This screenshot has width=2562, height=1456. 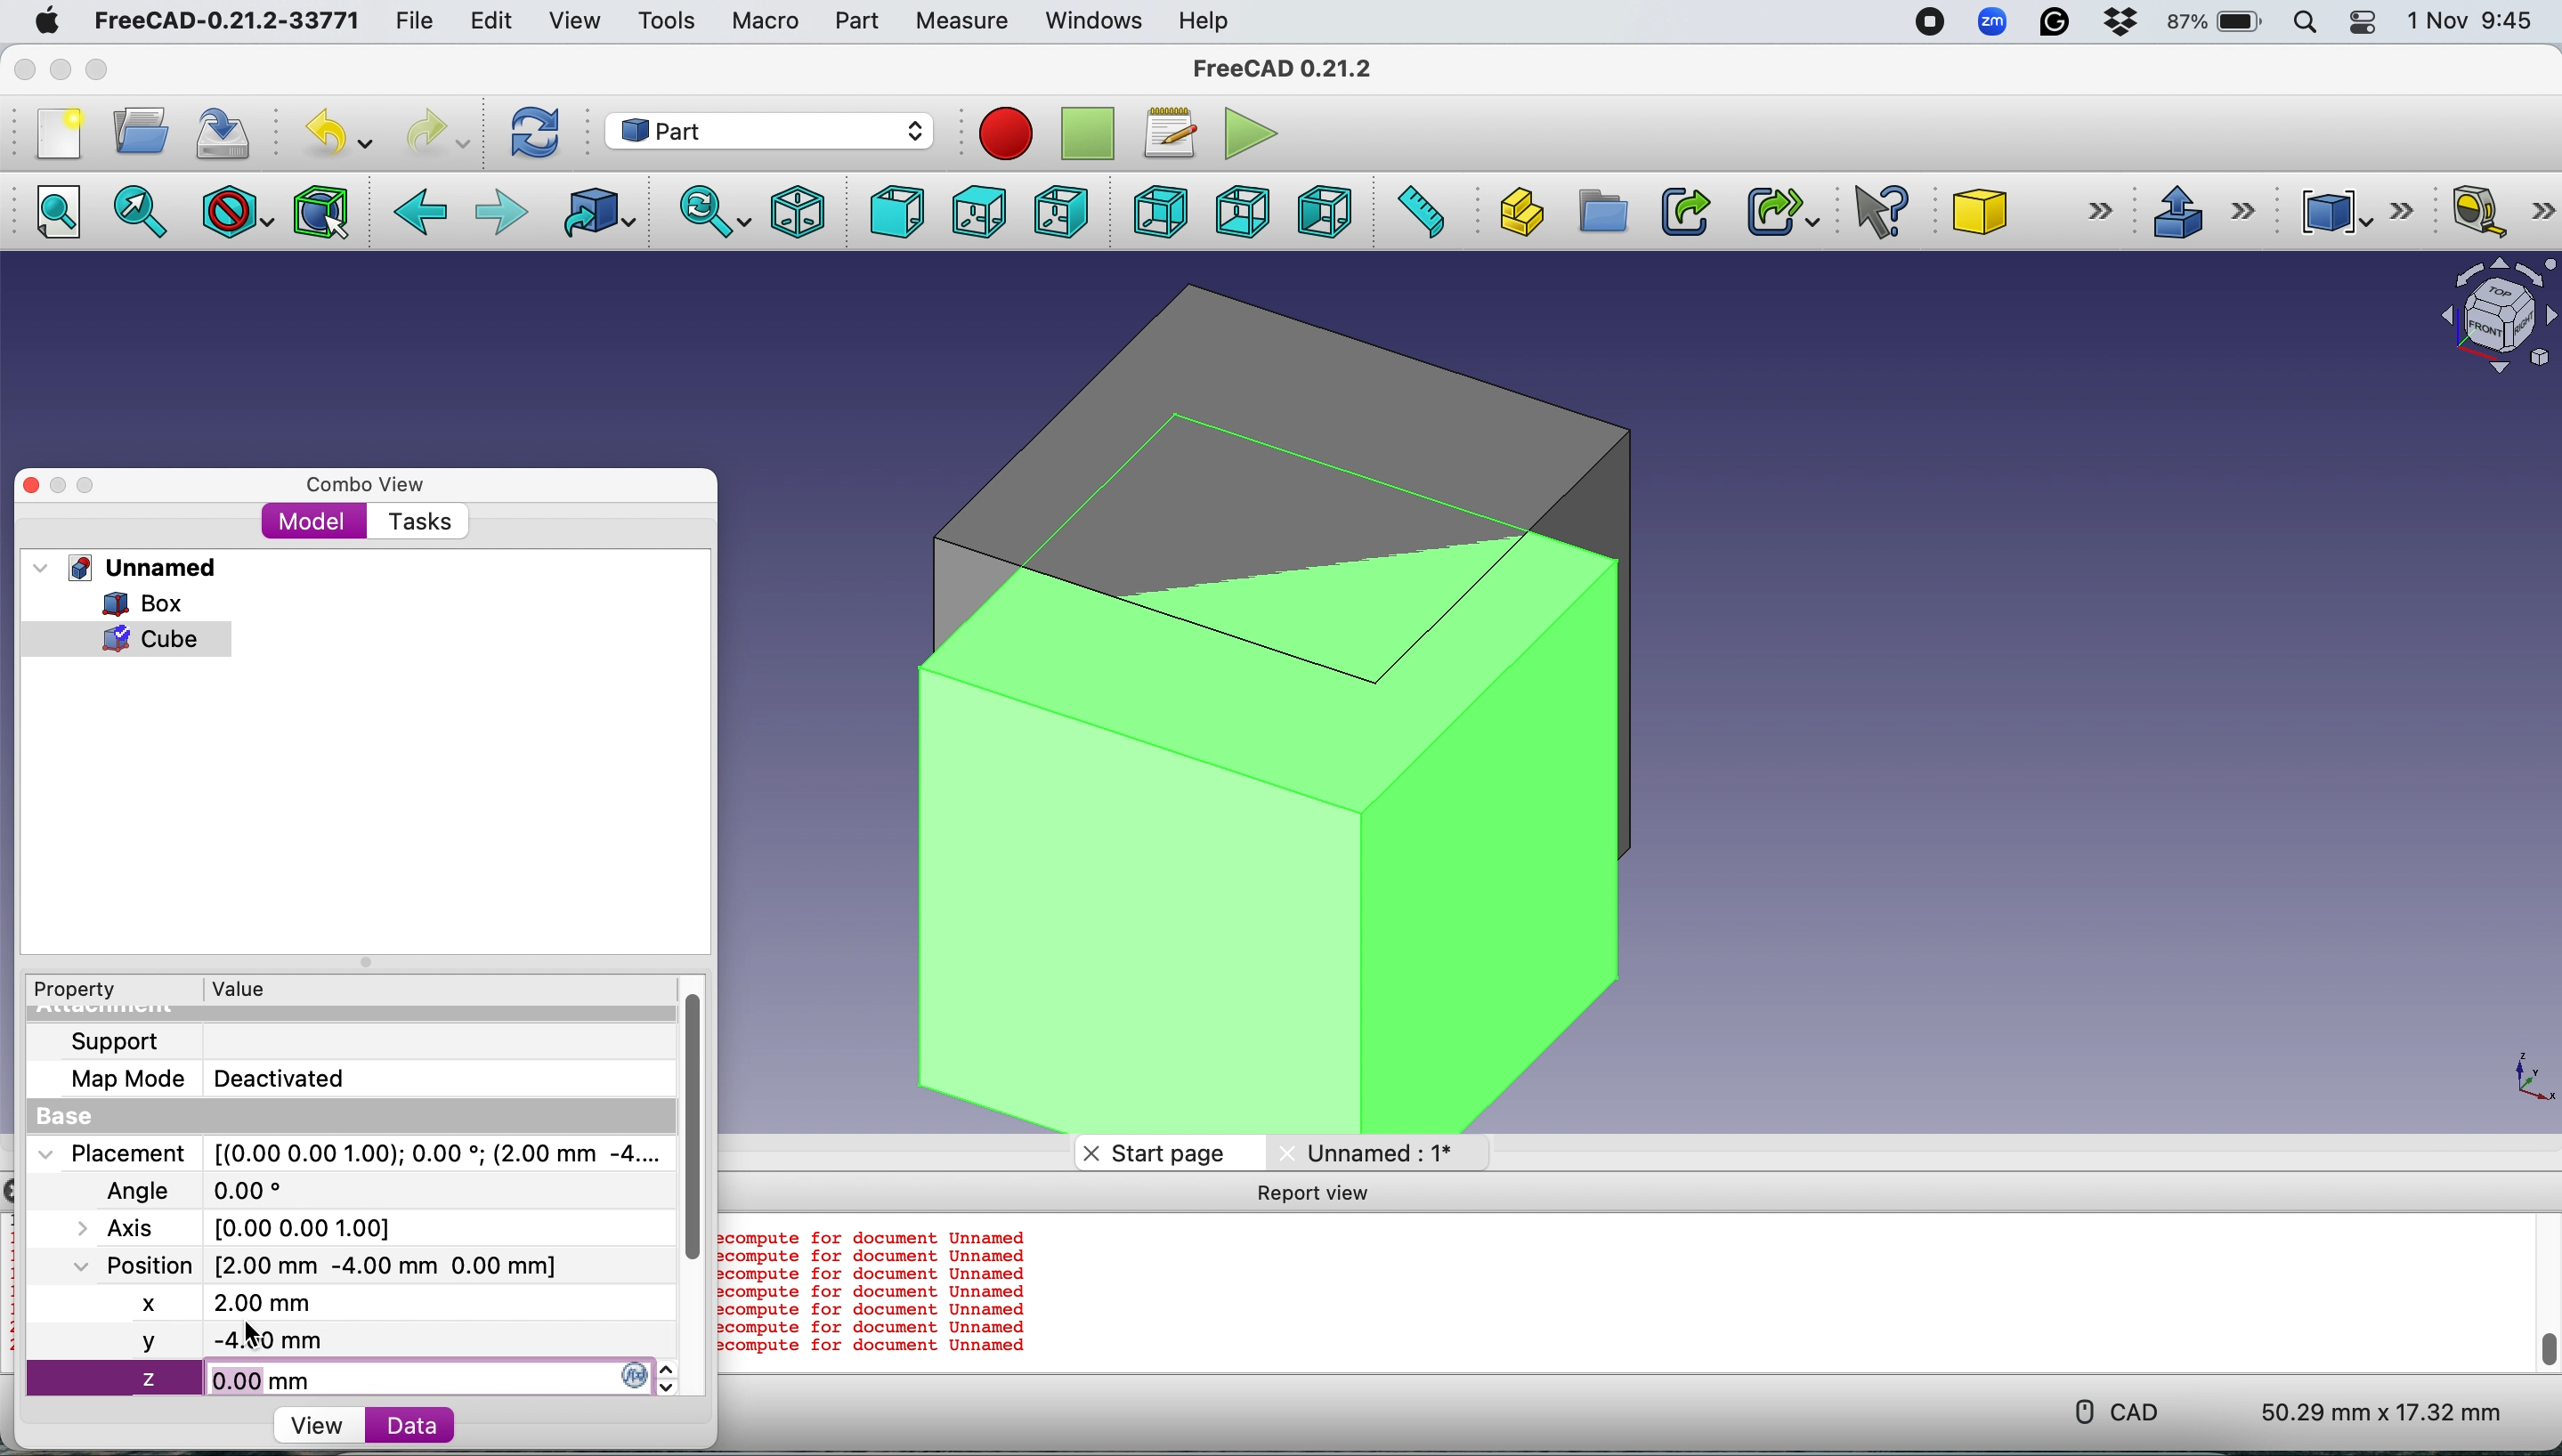 What do you see at coordinates (540, 132) in the screenshot?
I see `Refresh` at bounding box center [540, 132].